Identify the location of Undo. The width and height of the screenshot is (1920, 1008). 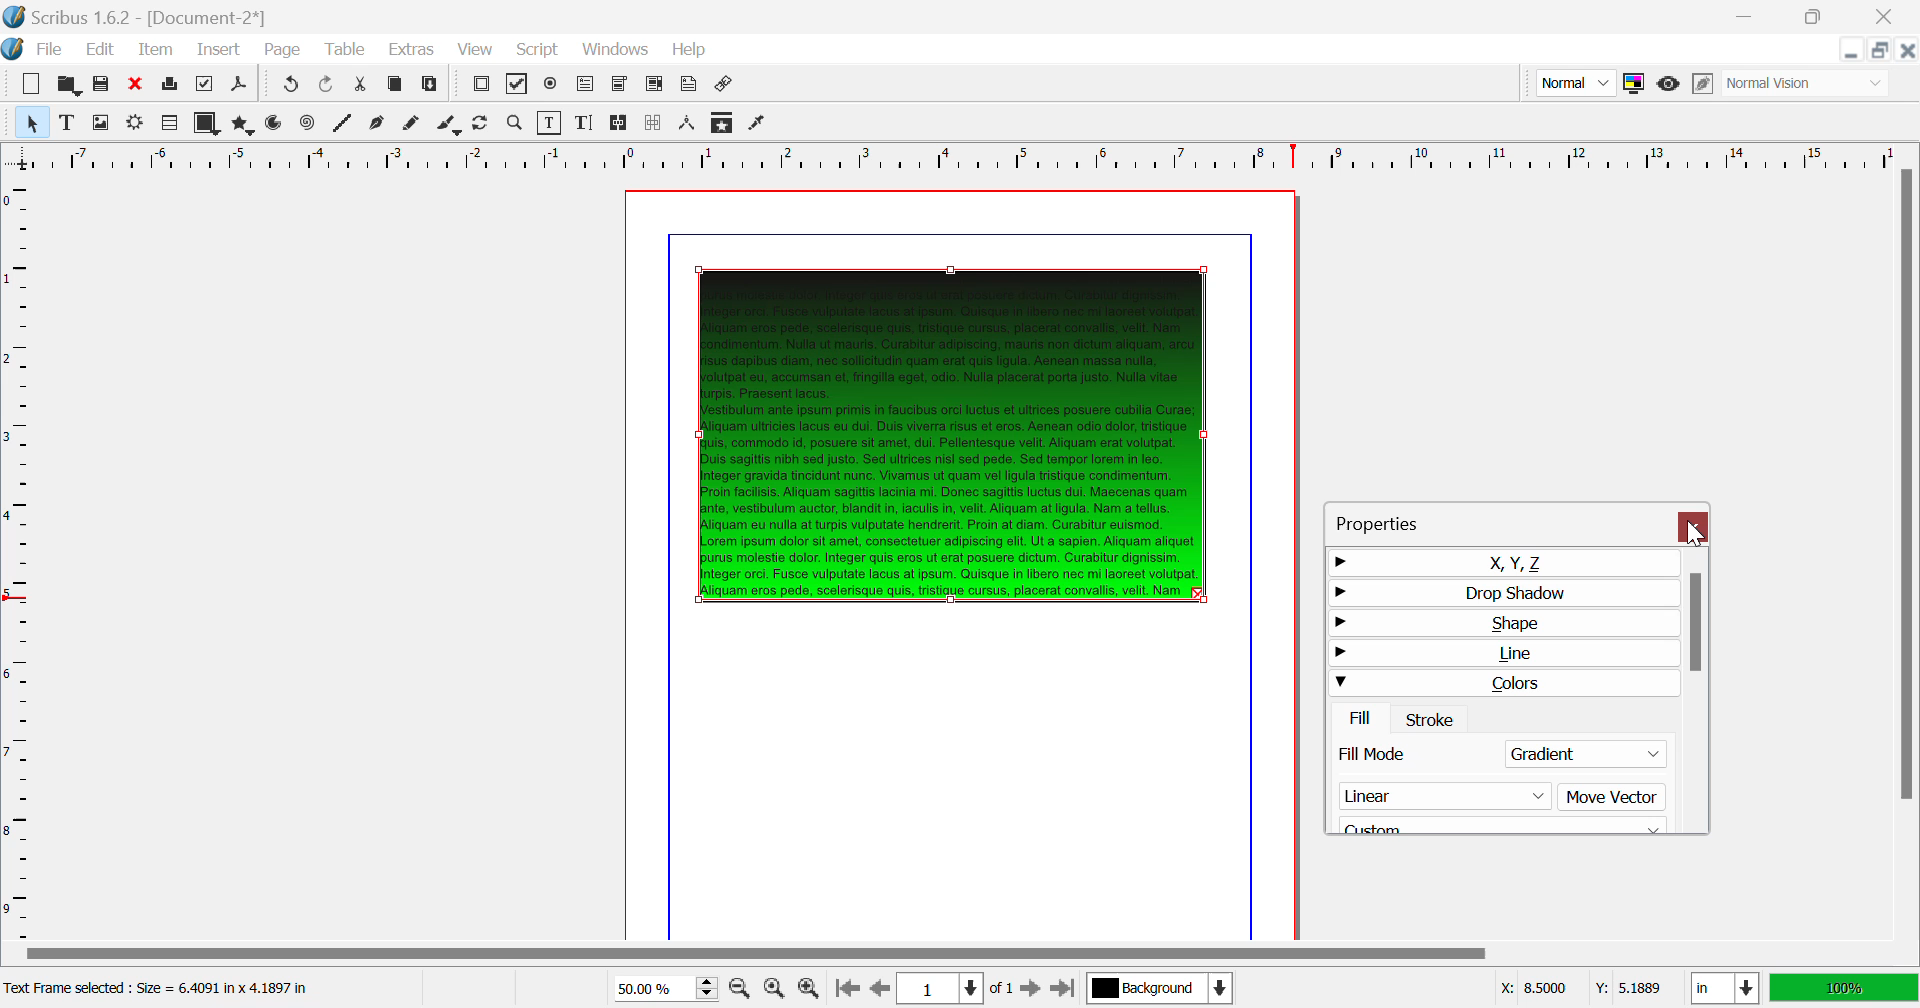
(329, 86).